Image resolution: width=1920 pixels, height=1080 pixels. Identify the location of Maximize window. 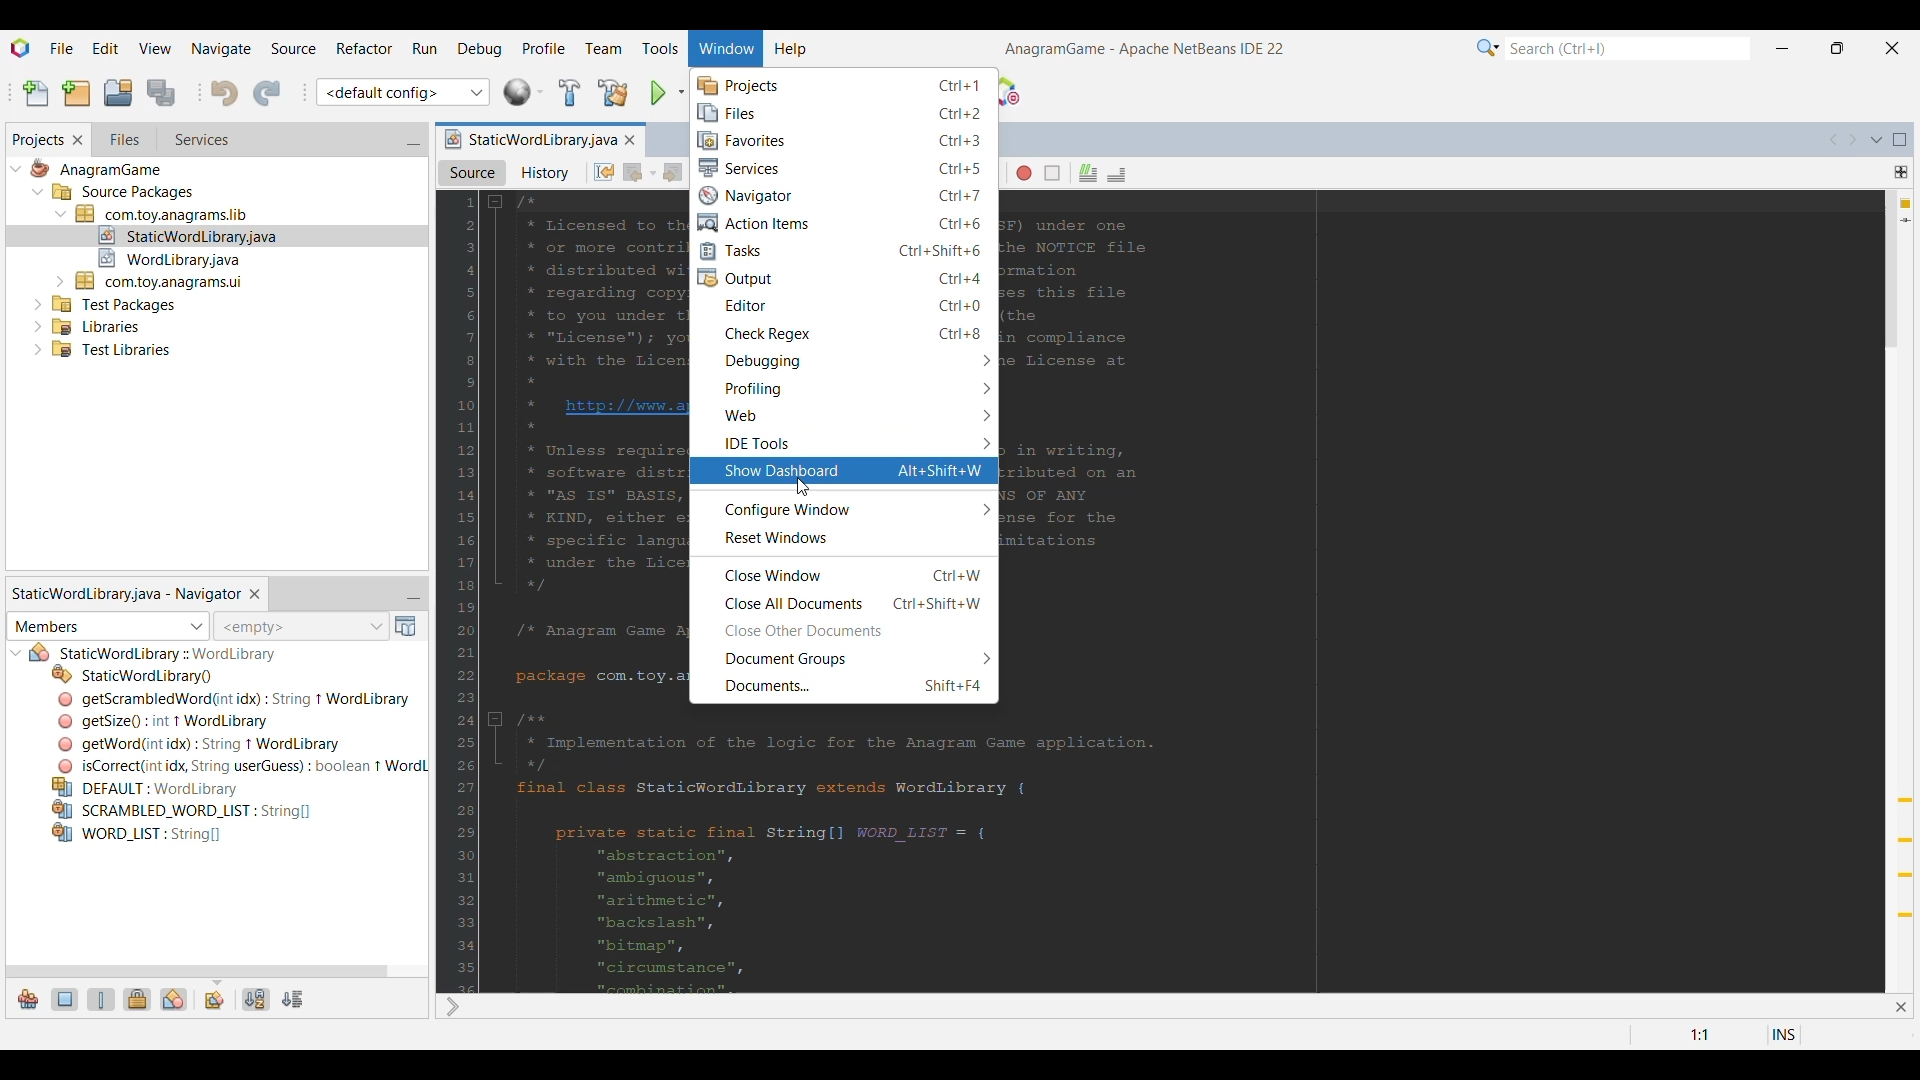
(1900, 140).